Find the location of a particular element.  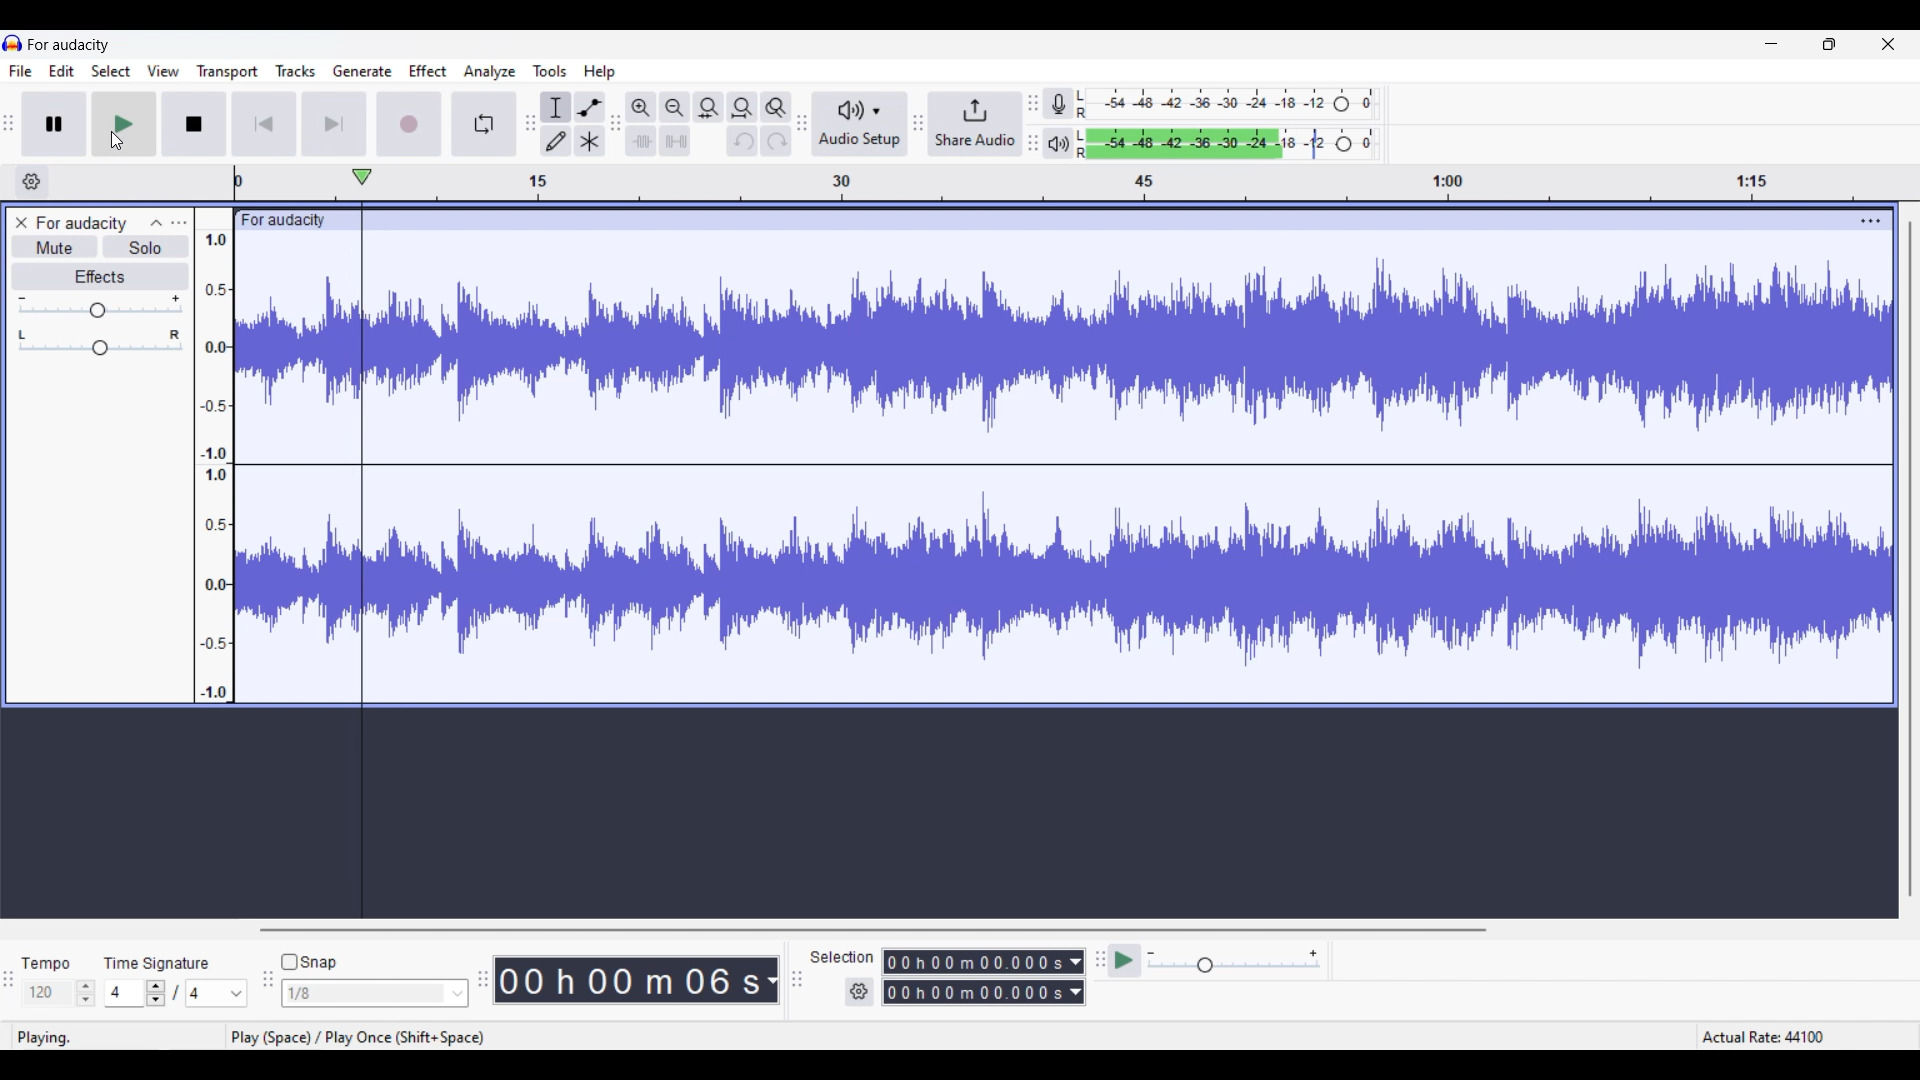

Playhead starting from beginning of track after jumping to start is located at coordinates (362, 542).